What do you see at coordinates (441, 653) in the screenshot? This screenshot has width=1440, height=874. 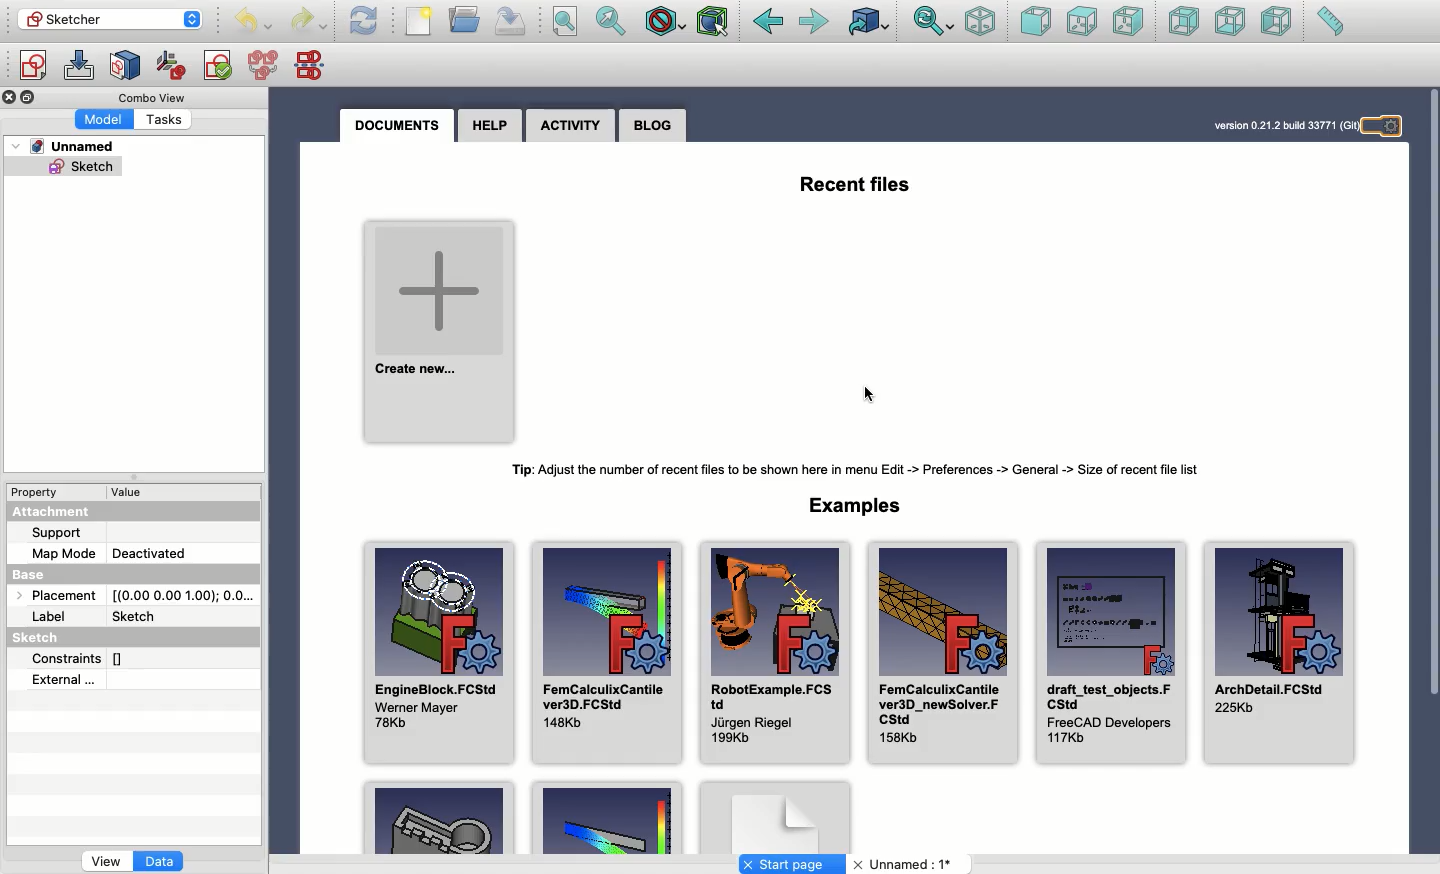 I see `EngineBlock.FCStd Wener Mayer 78Kb` at bounding box center [441, 653].